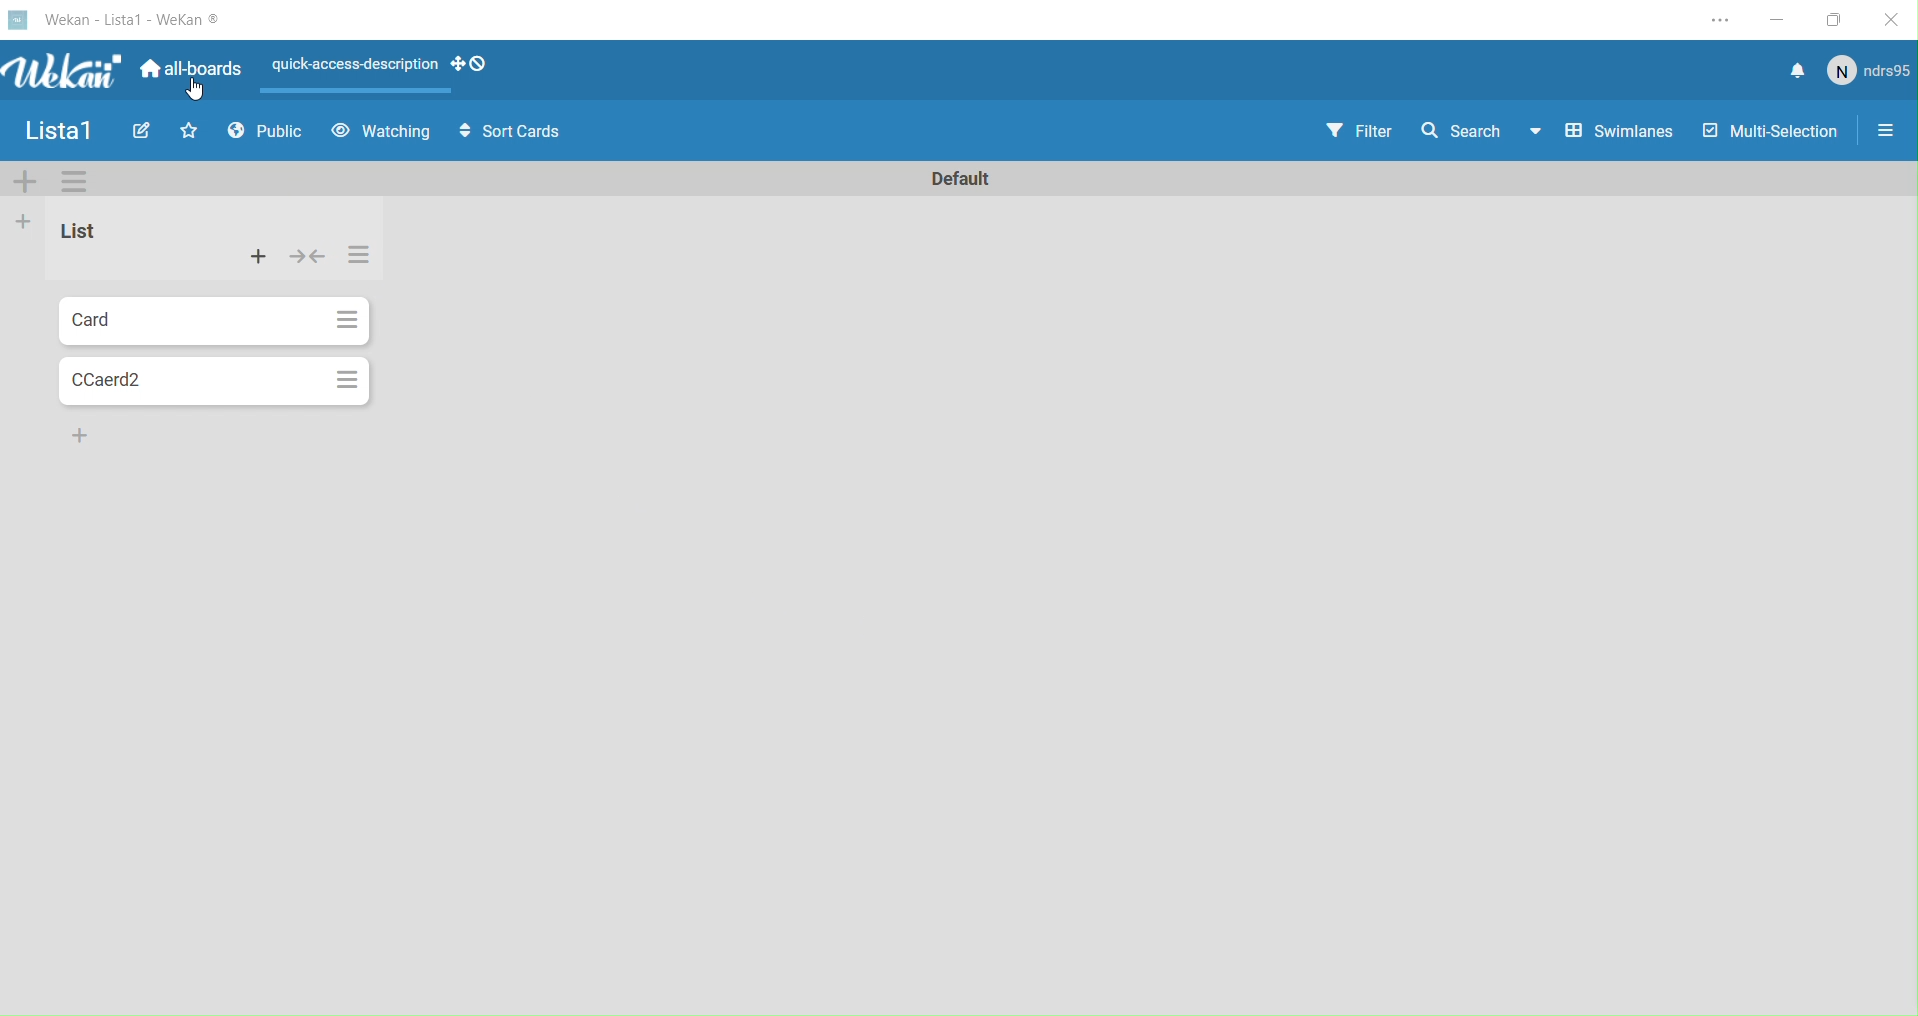  Describe the element at coordinates (182, 321) in the screenshot. I see `Card` at that location.